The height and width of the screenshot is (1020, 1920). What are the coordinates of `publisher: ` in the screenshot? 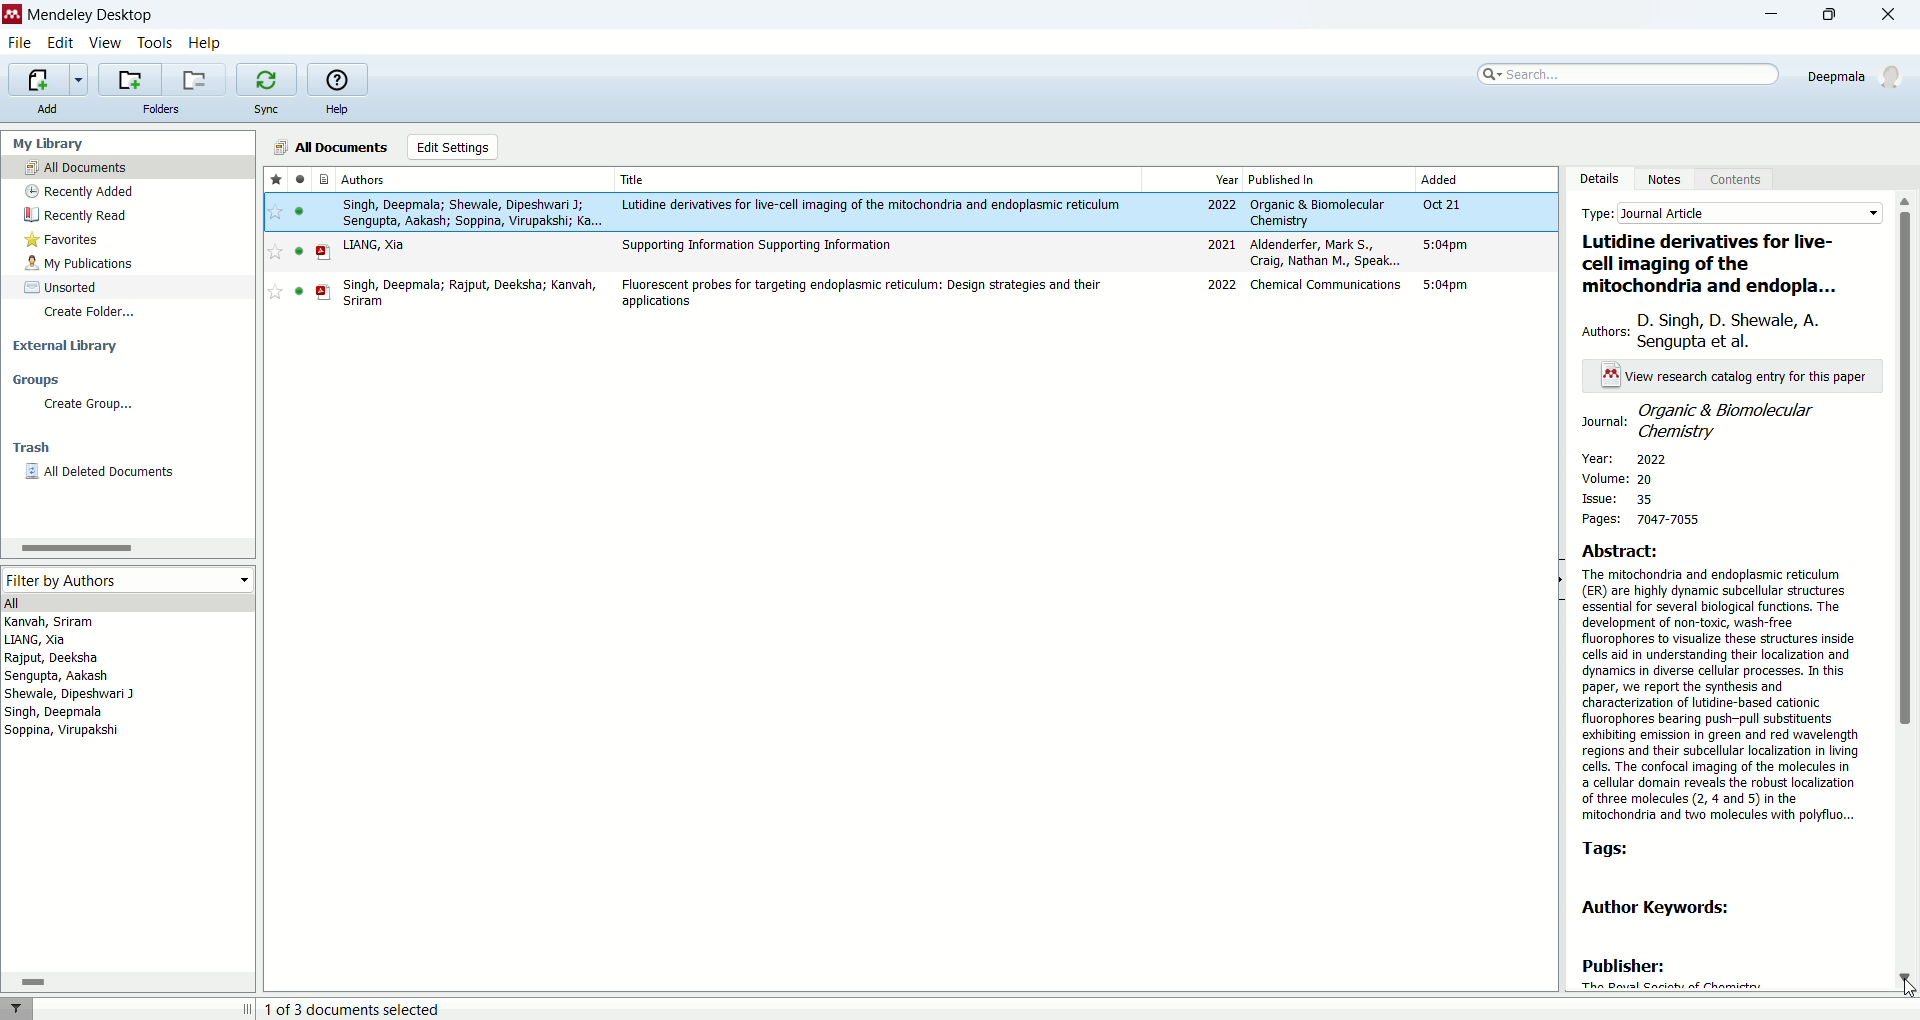 It's located at (1624, 967).